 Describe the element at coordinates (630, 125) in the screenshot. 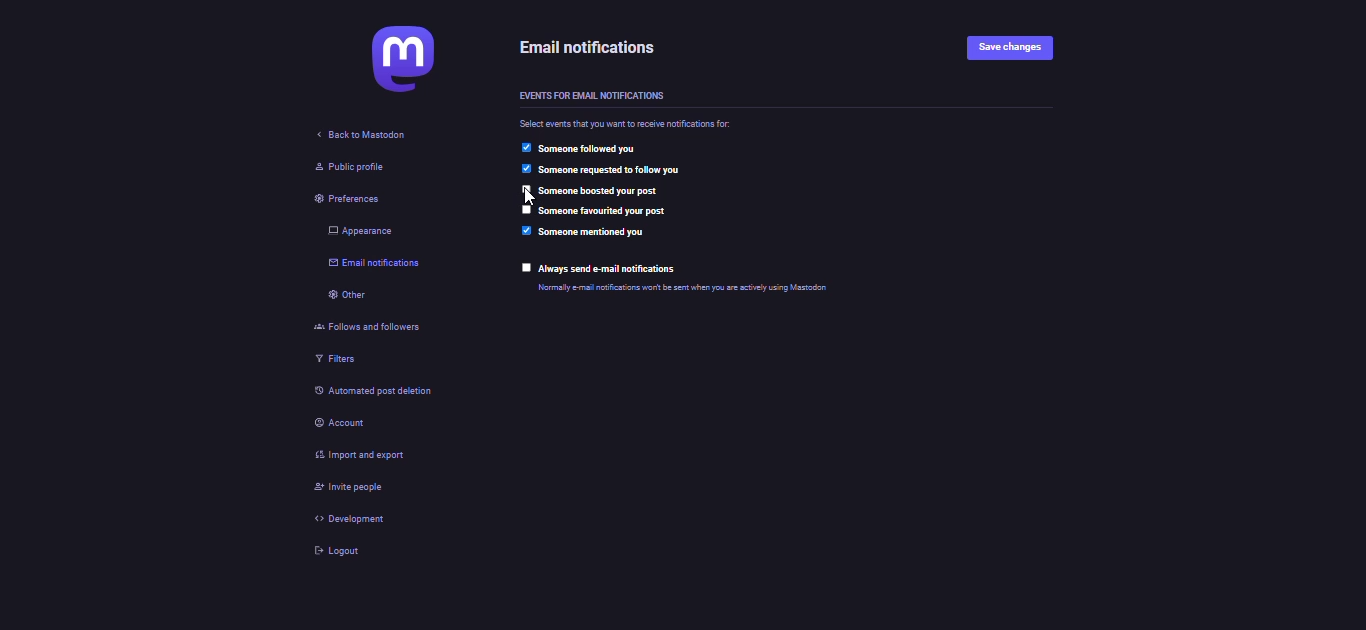

I see `select events` at that location.